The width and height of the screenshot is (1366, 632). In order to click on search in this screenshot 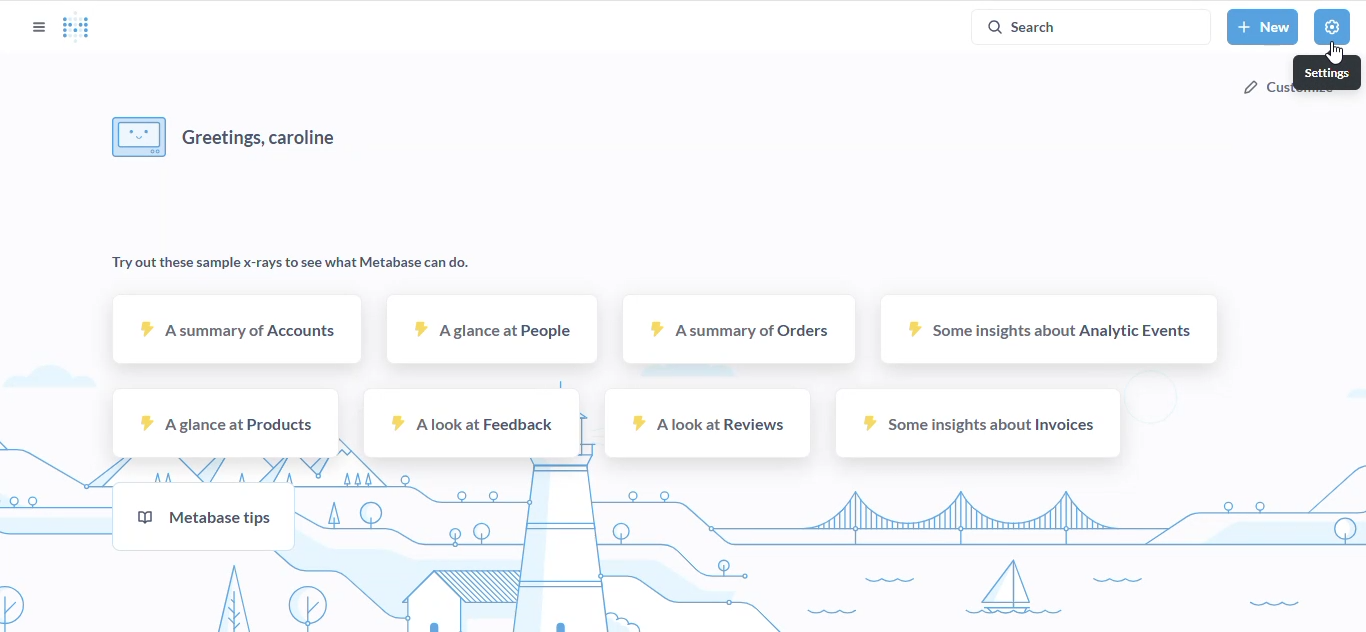, I will do `click(1091, 27)`.